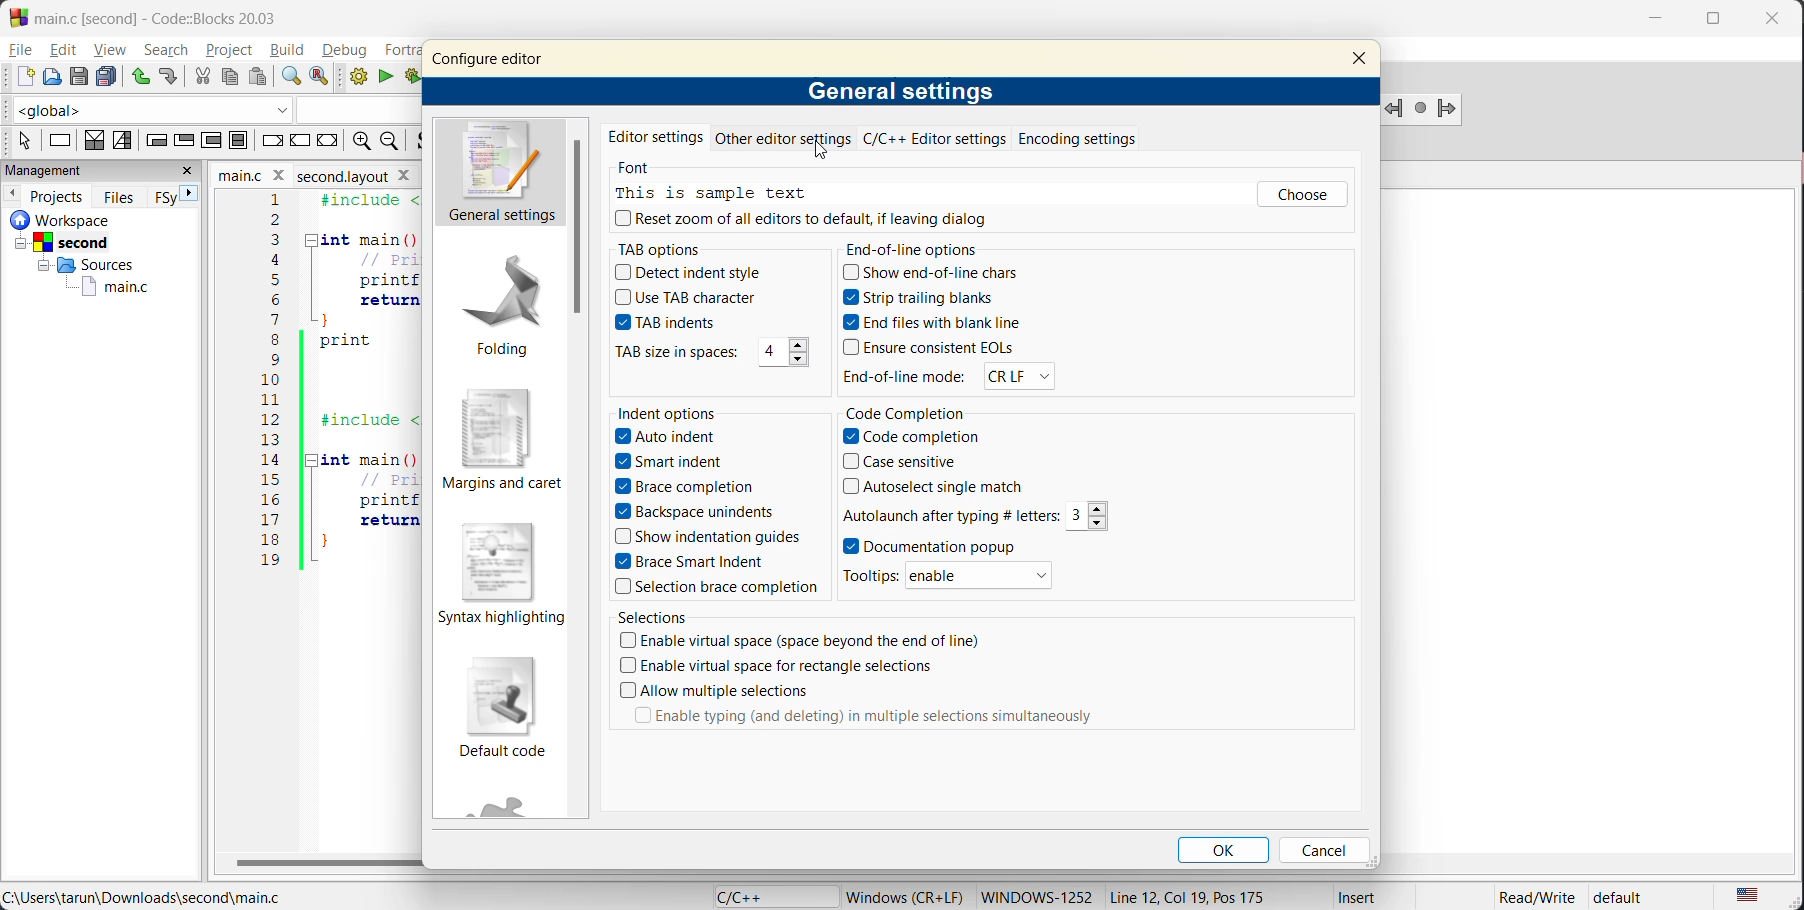 The image size is (1804, 910). What do you see at coordinates (728, 689) in the screenshot?
I see `Allow multiple selections` at bounding box center [728, 689].